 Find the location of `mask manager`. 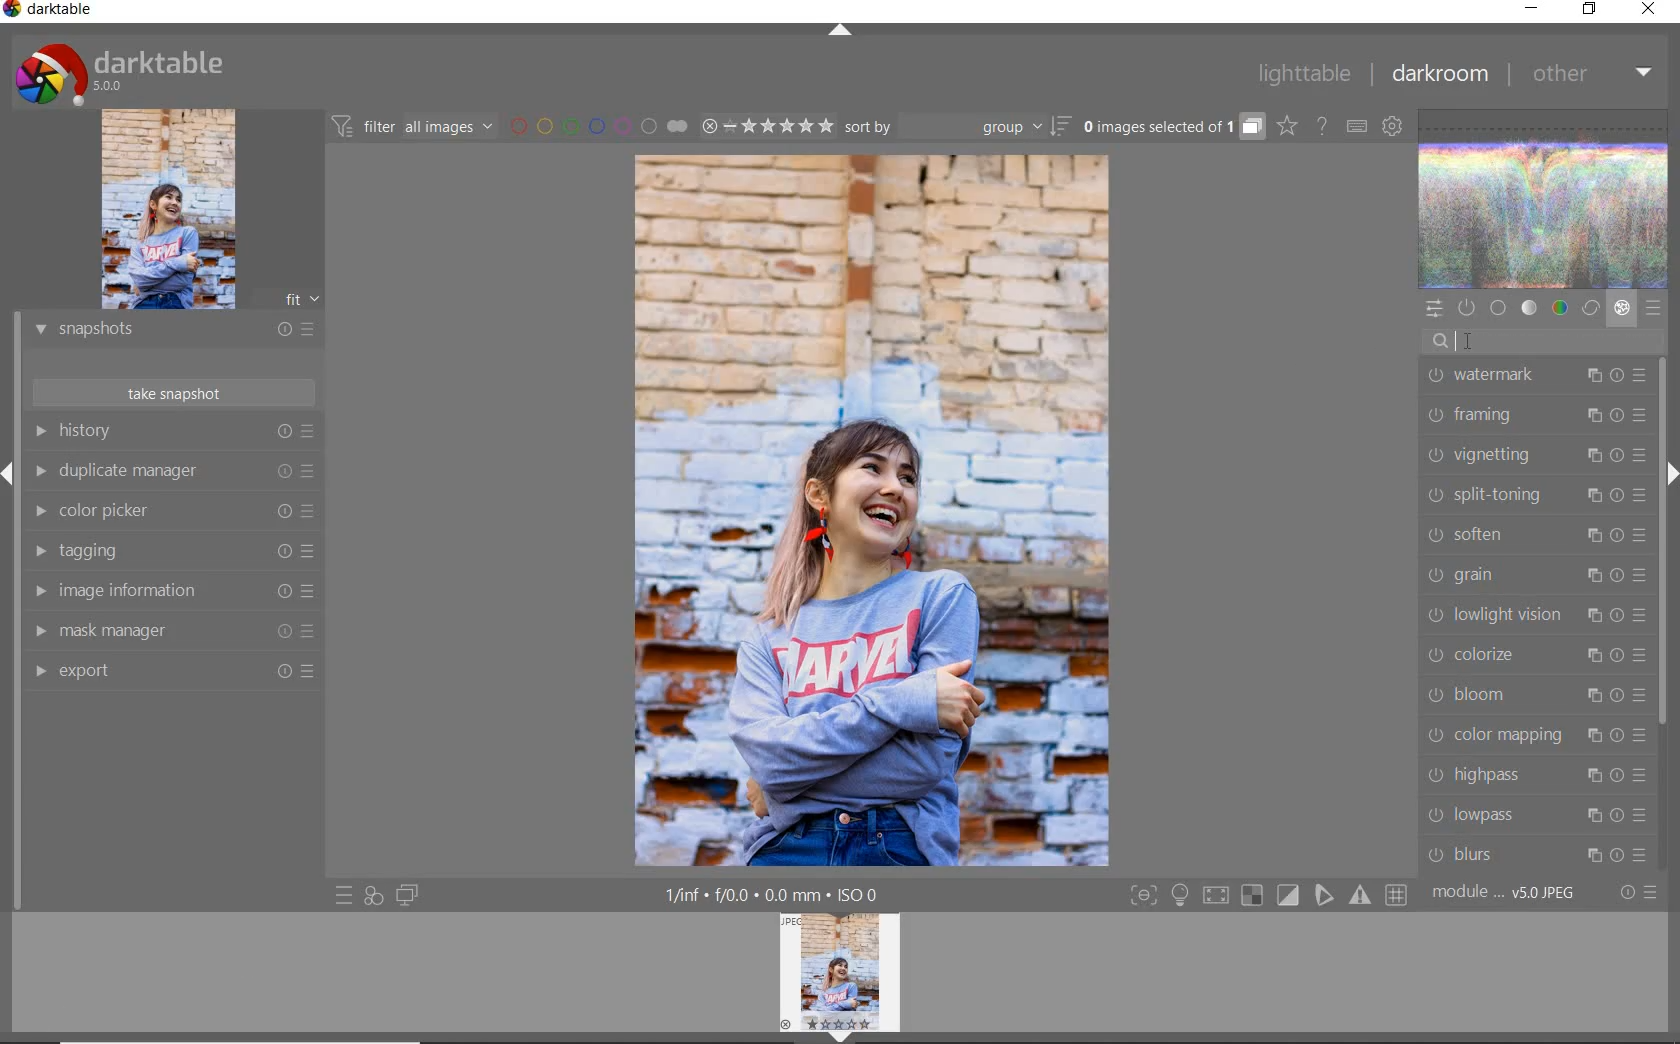

mask manager is located at coordinates (172, 633).